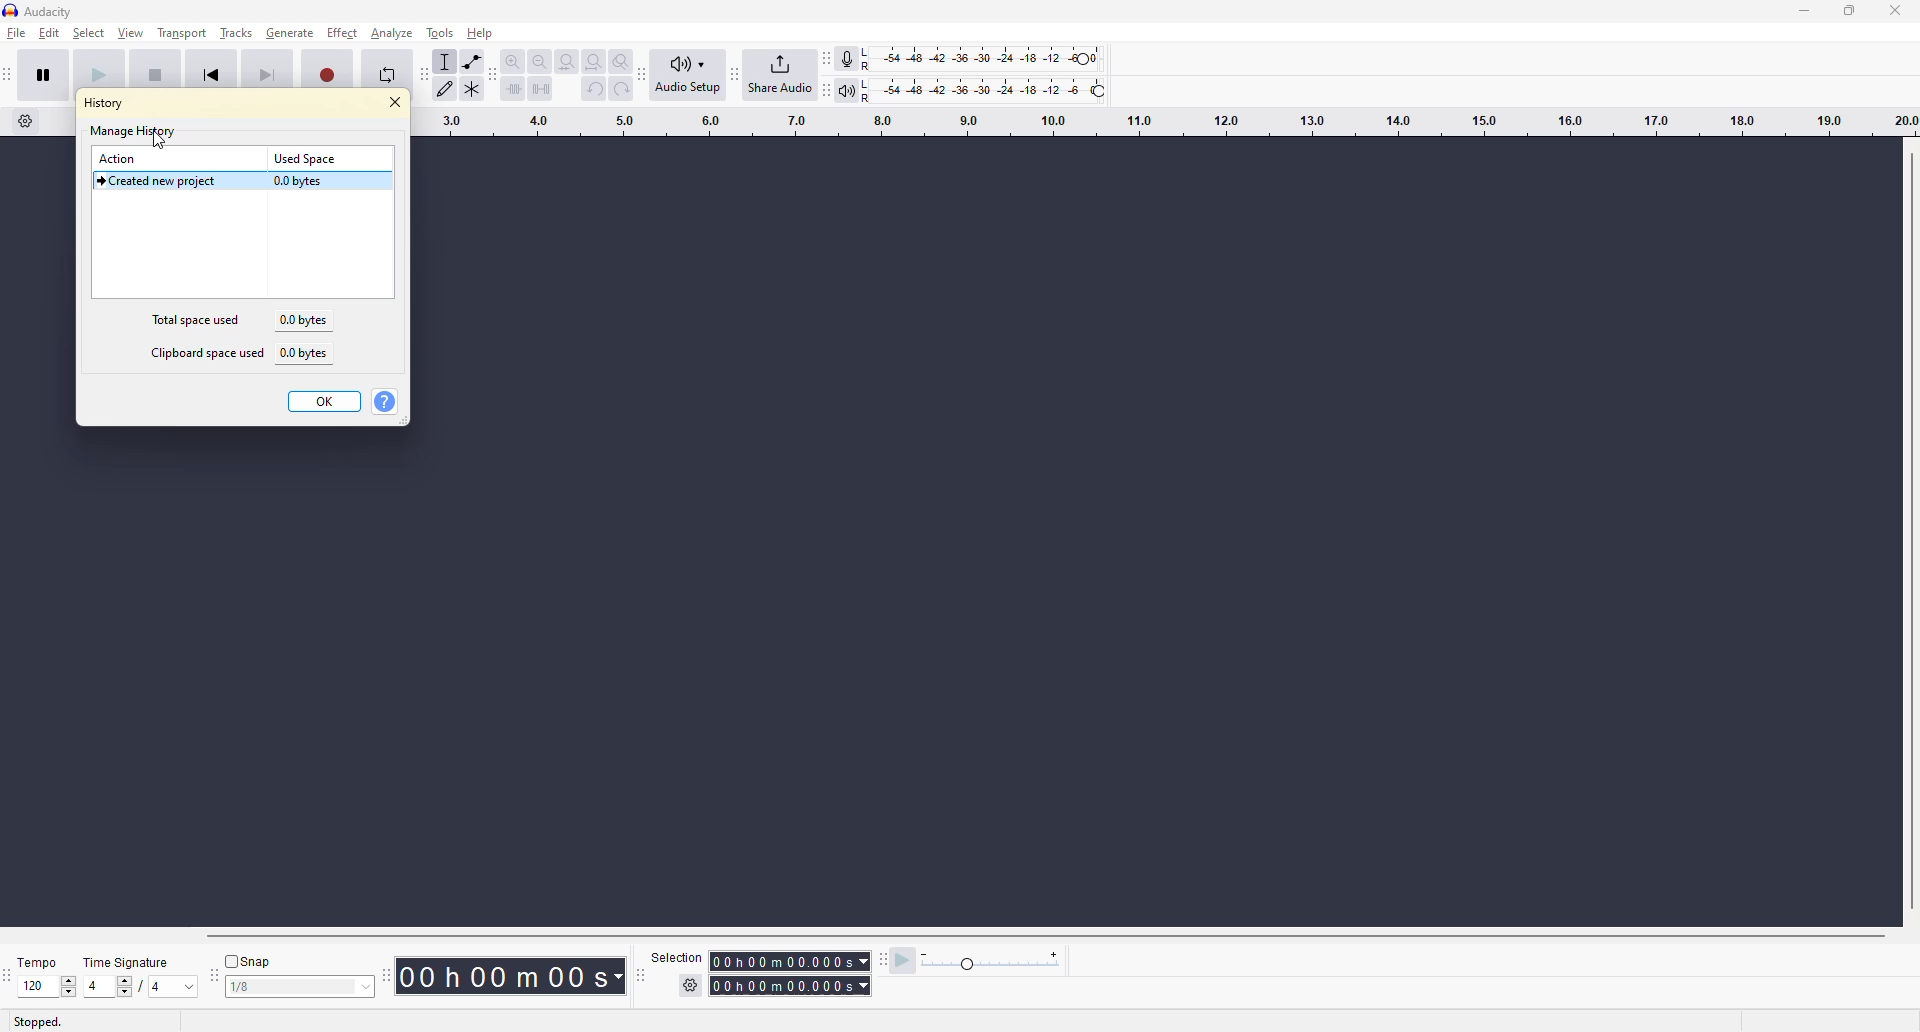 This screenshot has width=1920, height=1032. What do you see at coordinates (18, 39) in the screenshot?
I see `file` at bounding box center [18, 39].